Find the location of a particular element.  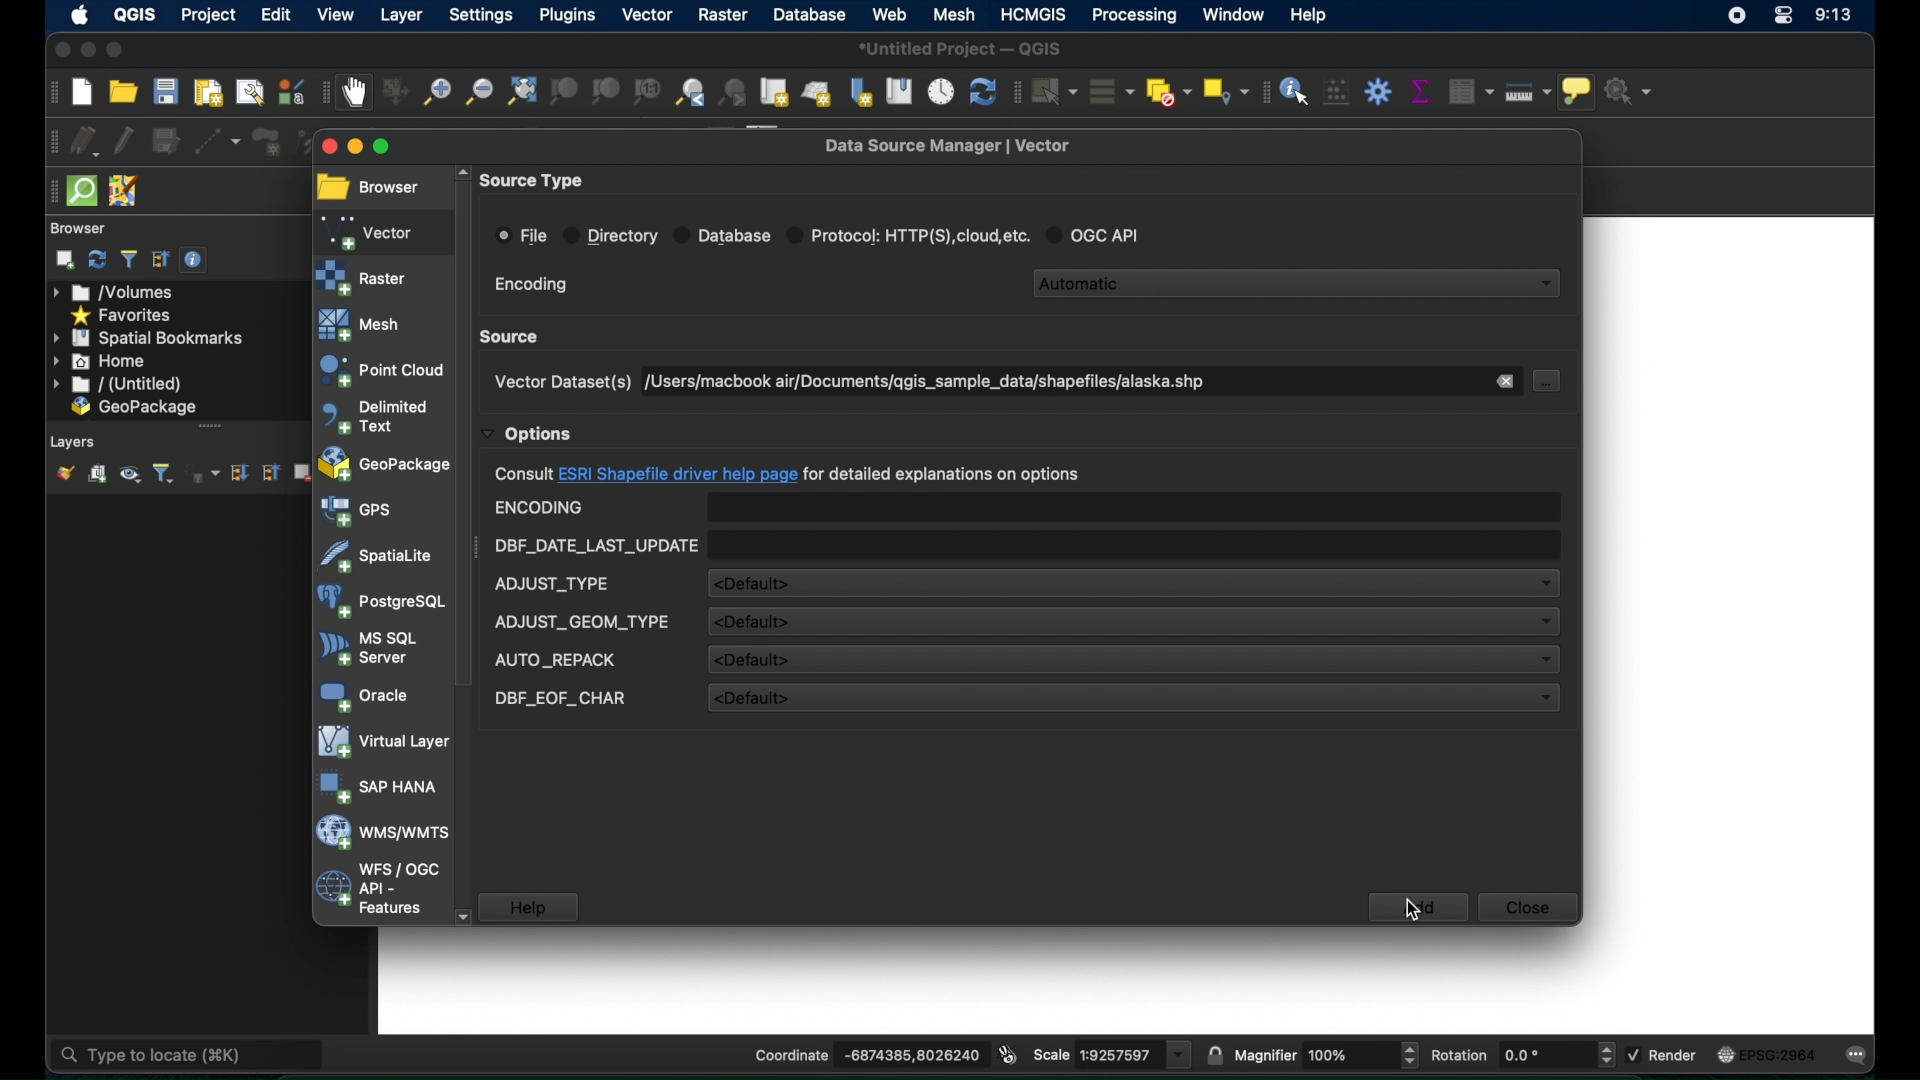

dataset file is located at coordinates (923, 383).